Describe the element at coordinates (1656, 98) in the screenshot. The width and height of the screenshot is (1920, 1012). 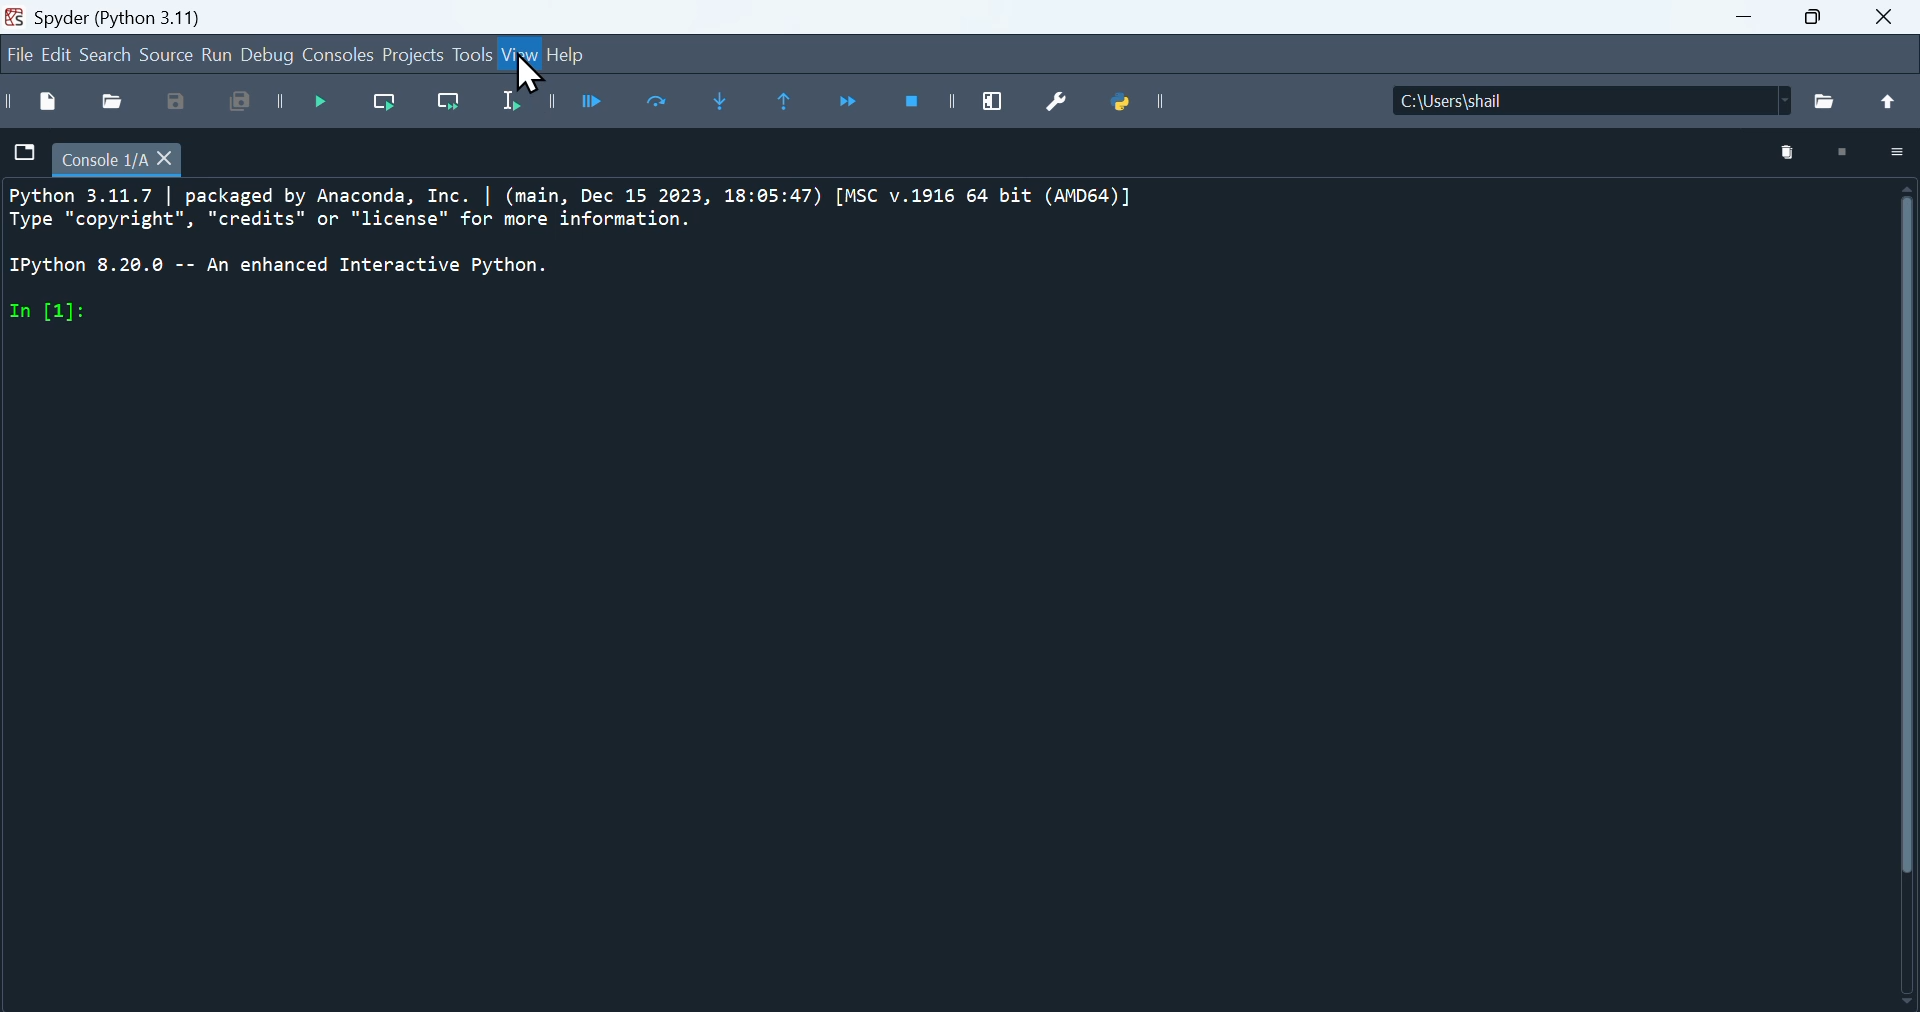
I see `Name of the file` at that location.